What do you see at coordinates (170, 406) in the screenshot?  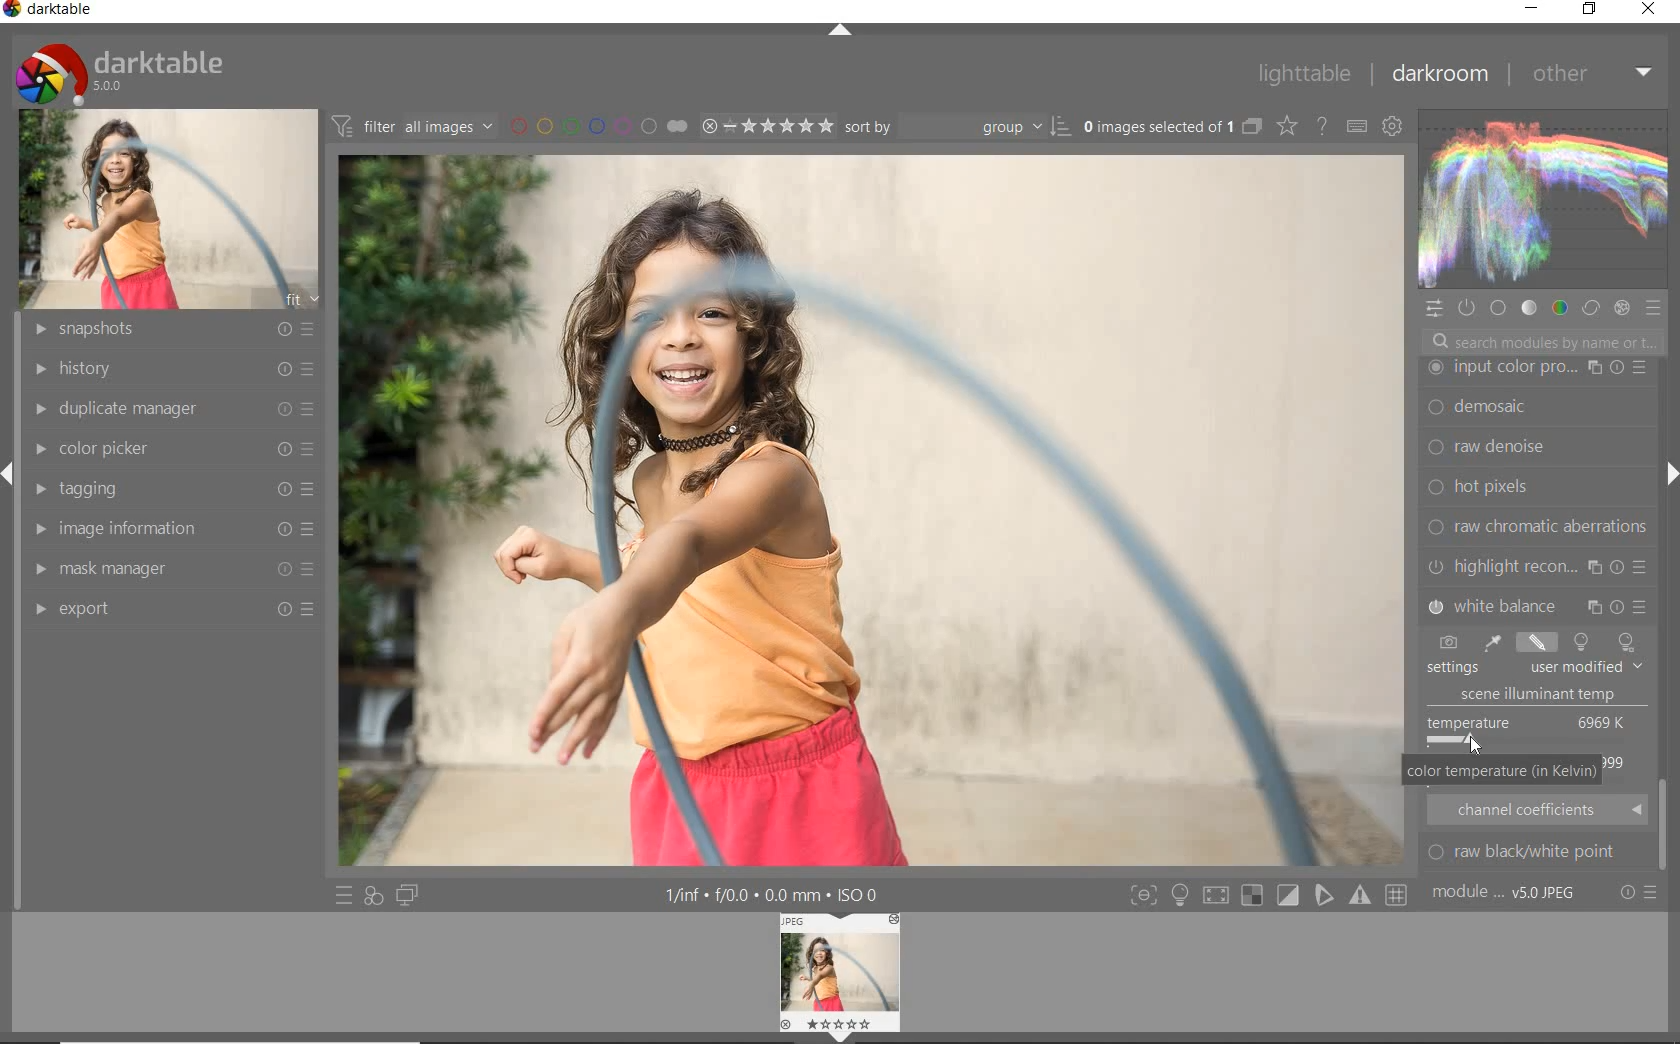 I see `duplicate manager` at bounding box center [170, 406].